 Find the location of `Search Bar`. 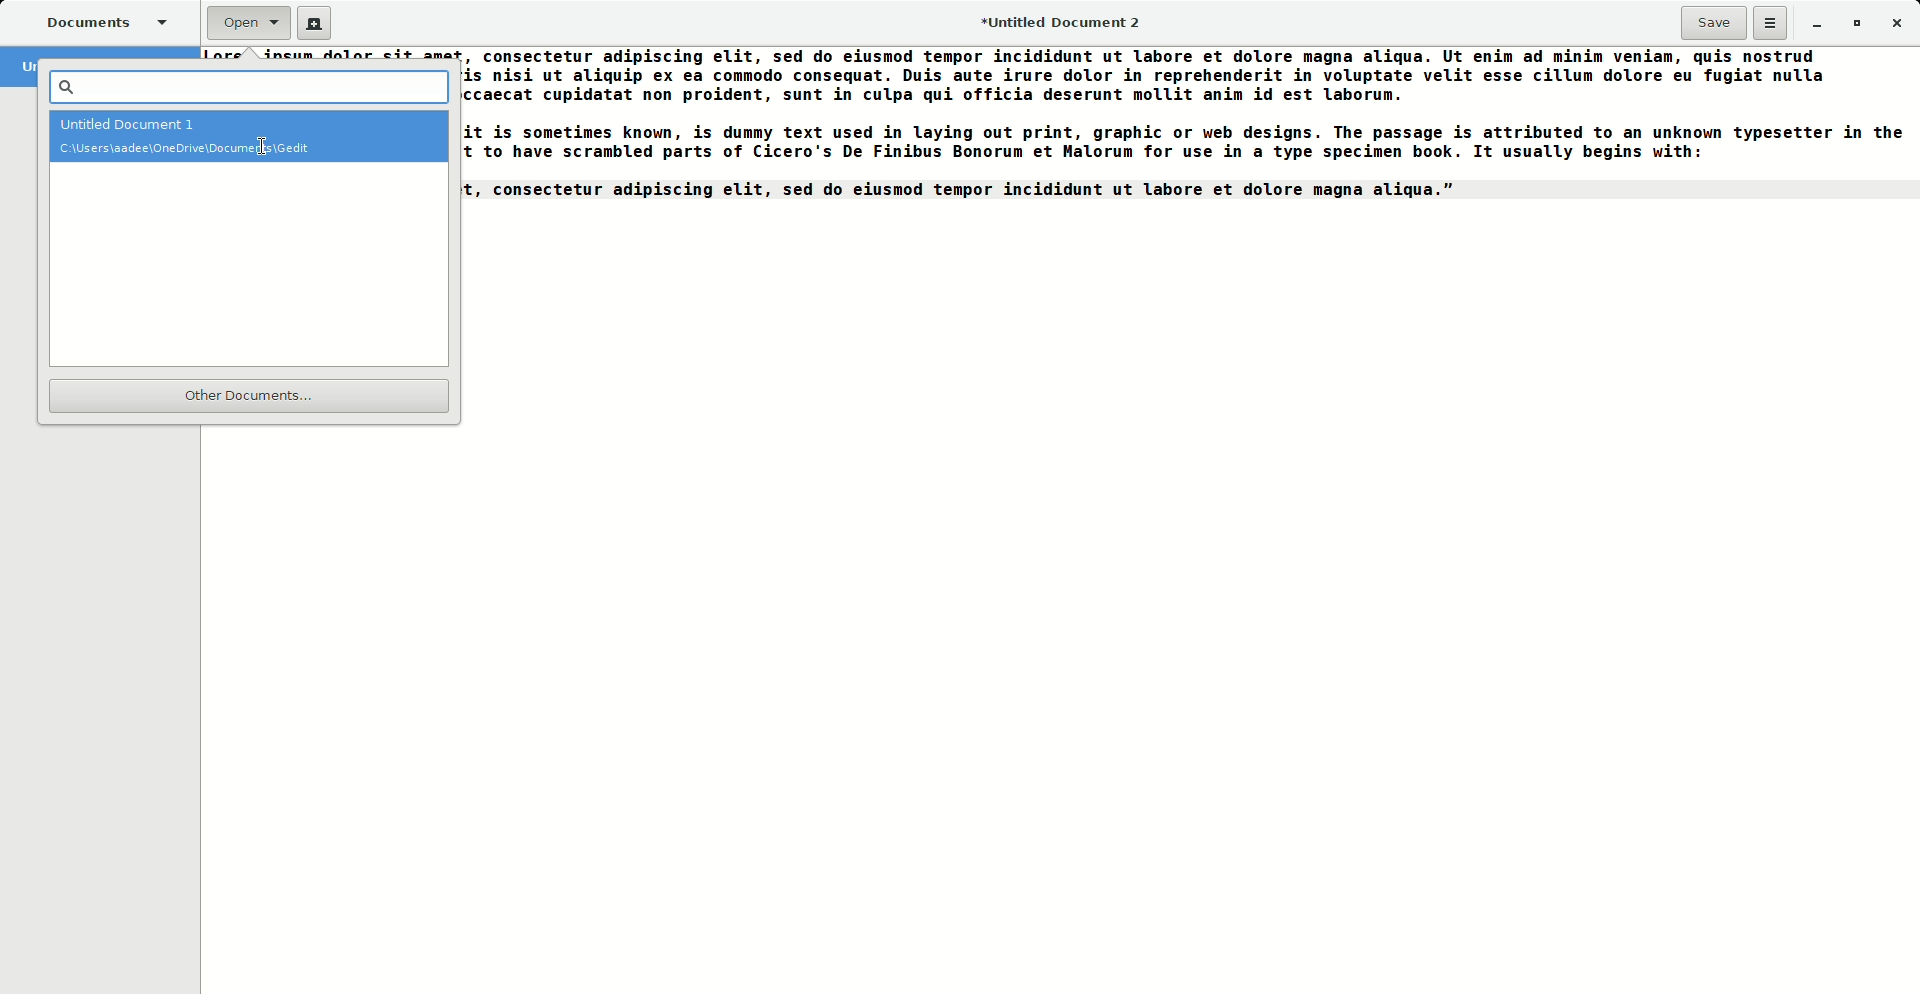

Search Bar is located at coordinates (243, 86).